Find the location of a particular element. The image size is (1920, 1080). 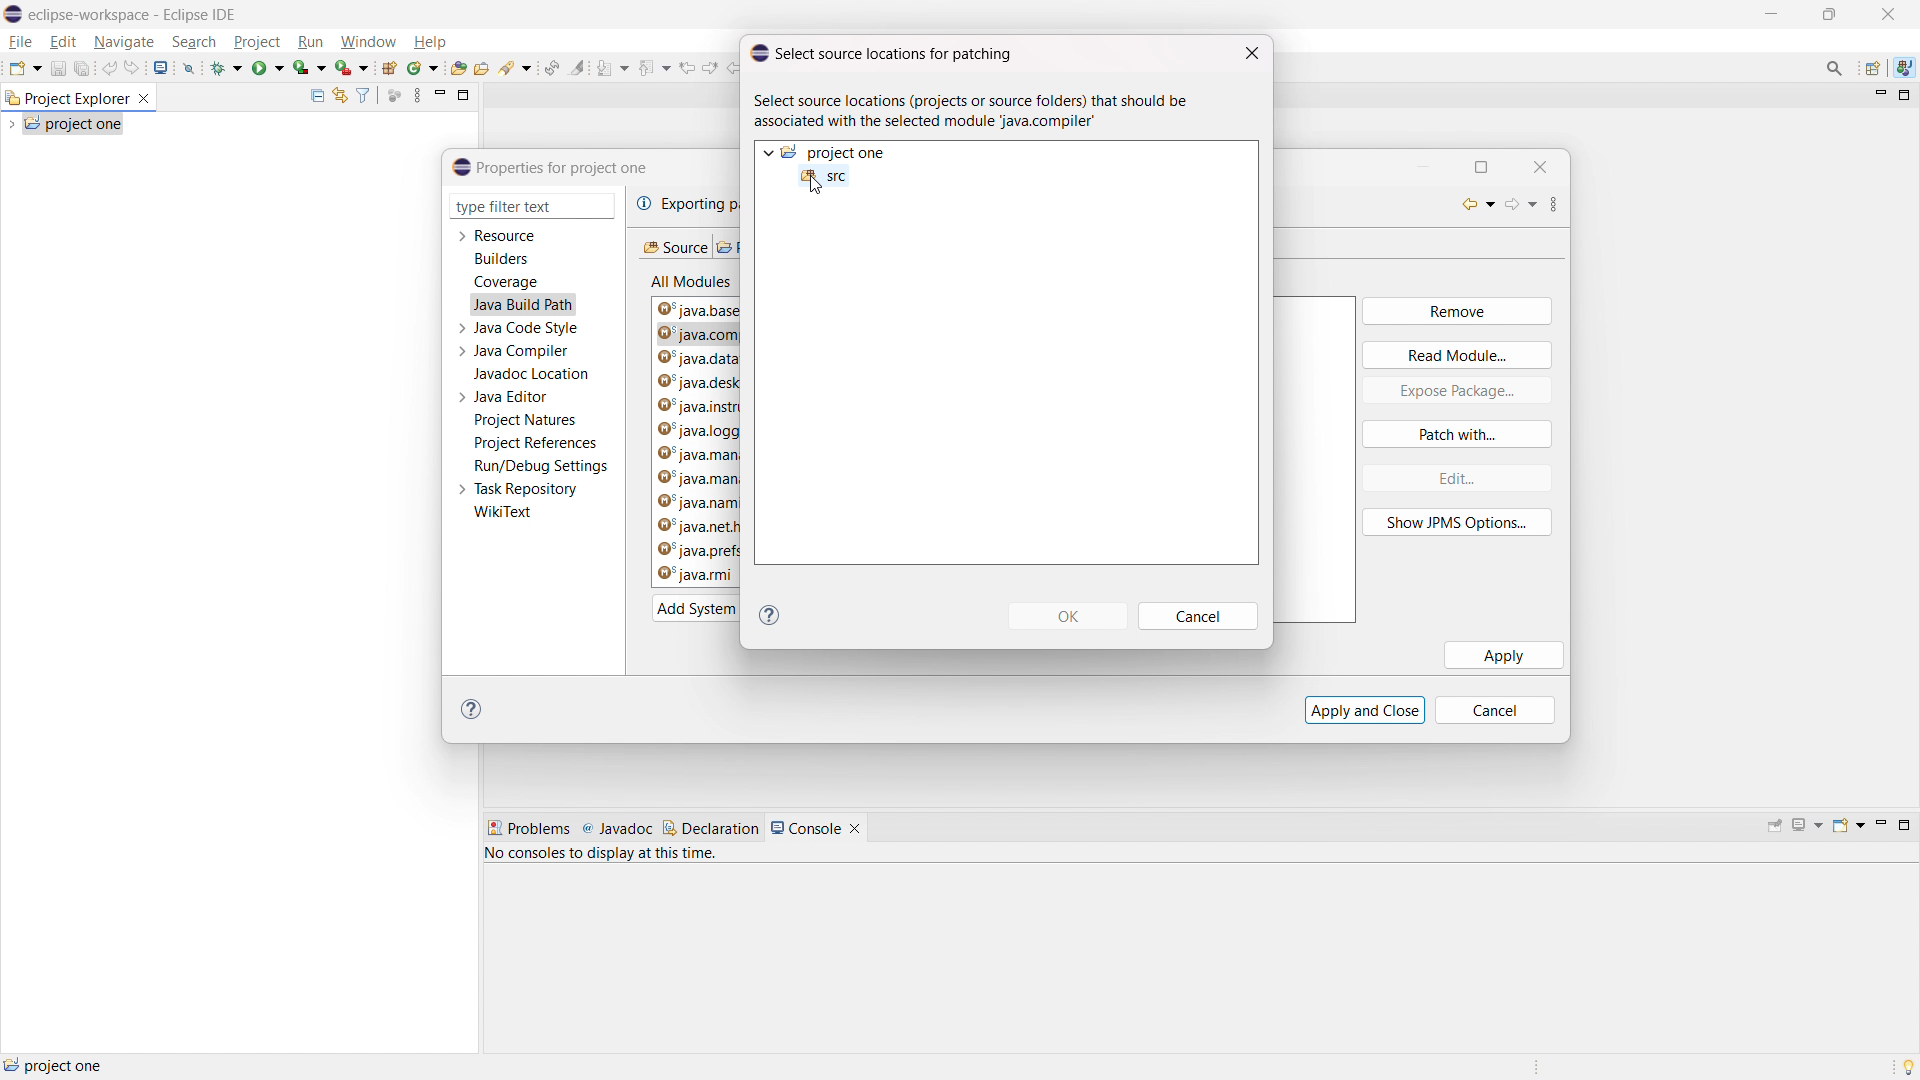

builders is located at coordinates (501, 259).